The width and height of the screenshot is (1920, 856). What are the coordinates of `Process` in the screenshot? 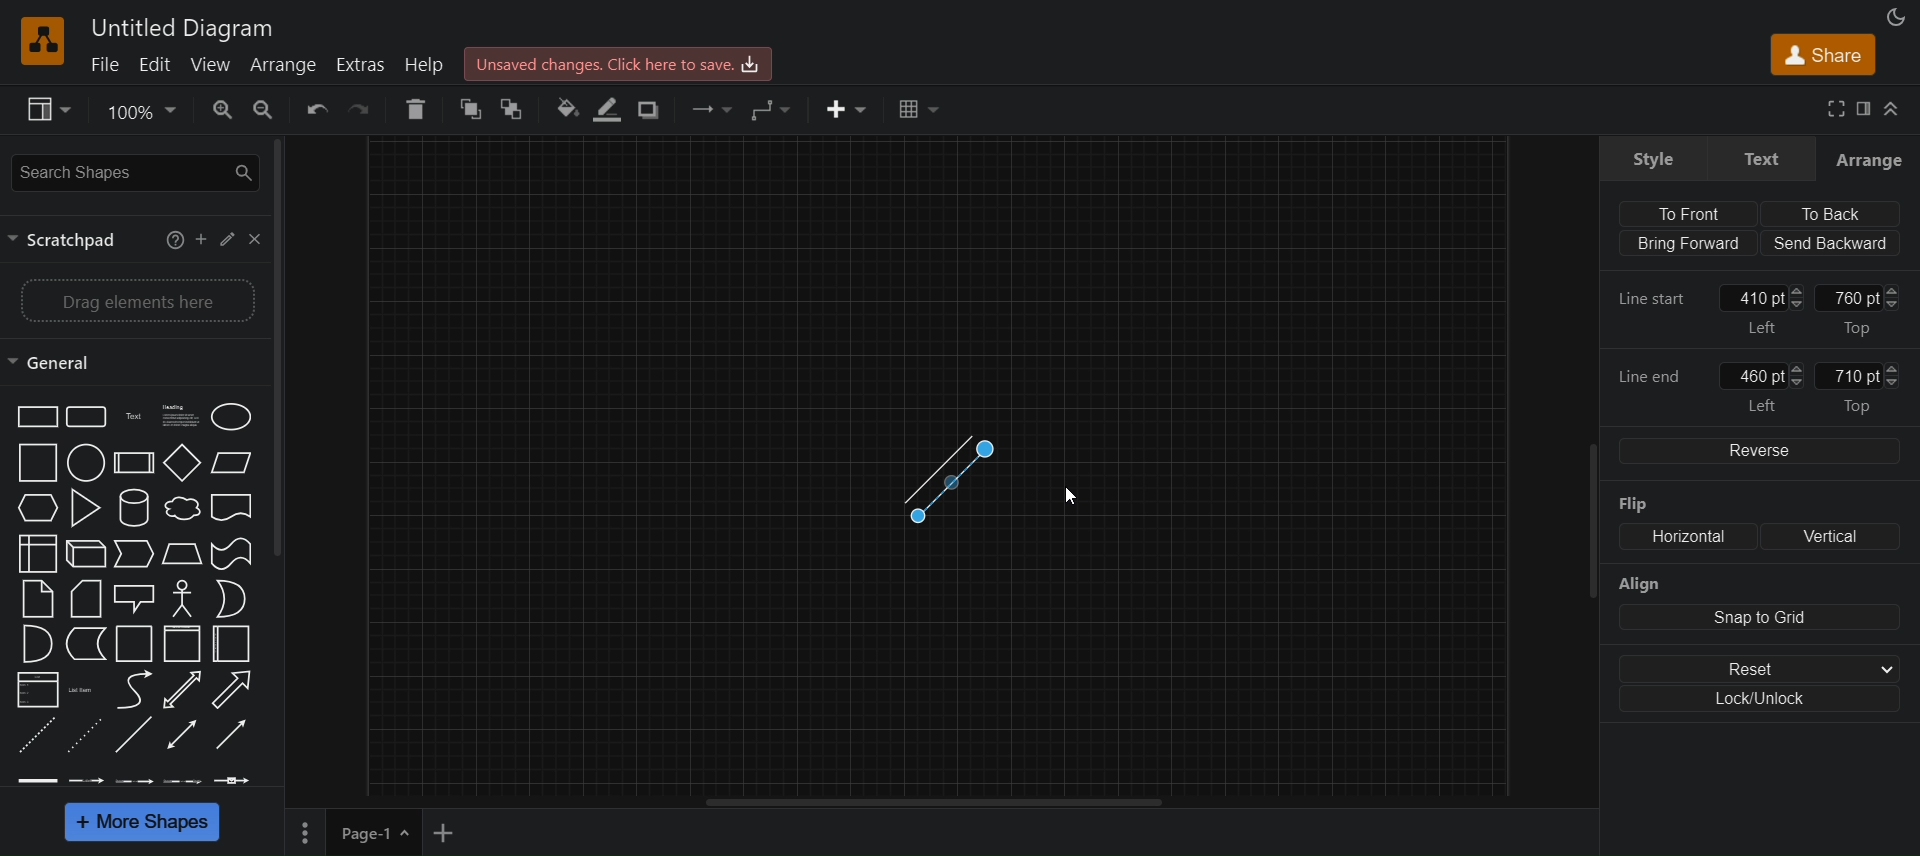 It's located at (131, 462).